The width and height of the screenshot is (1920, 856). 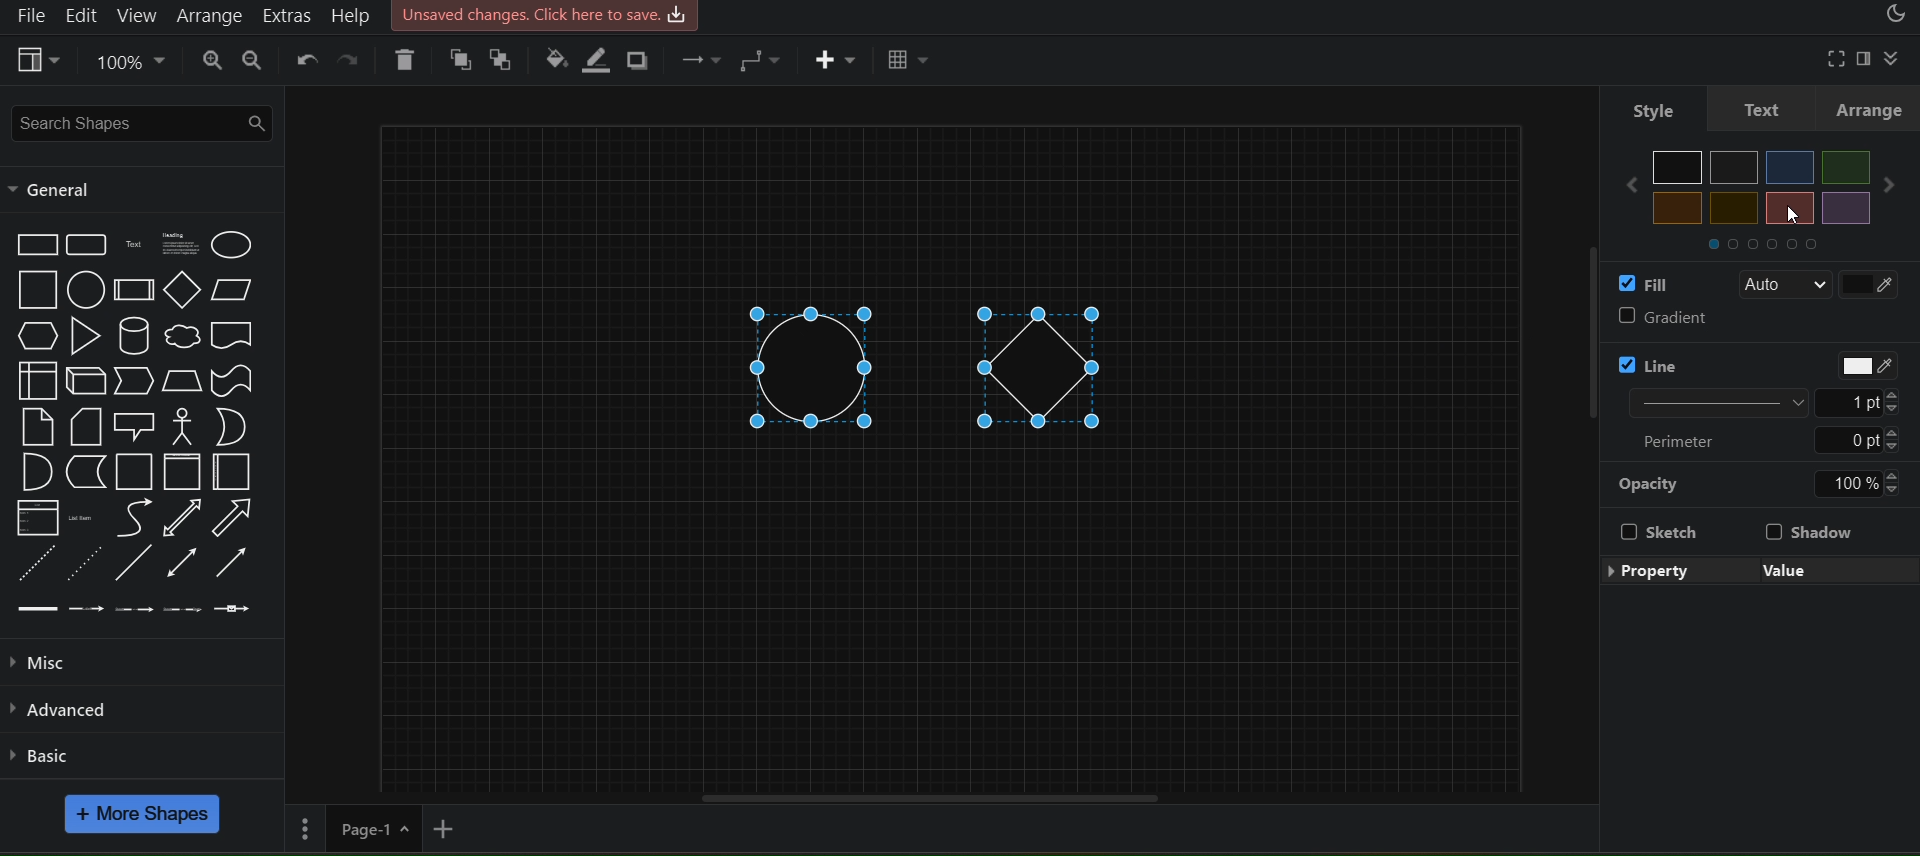 I want to click on Horizantal Contianer, so click(x=232, y=472).